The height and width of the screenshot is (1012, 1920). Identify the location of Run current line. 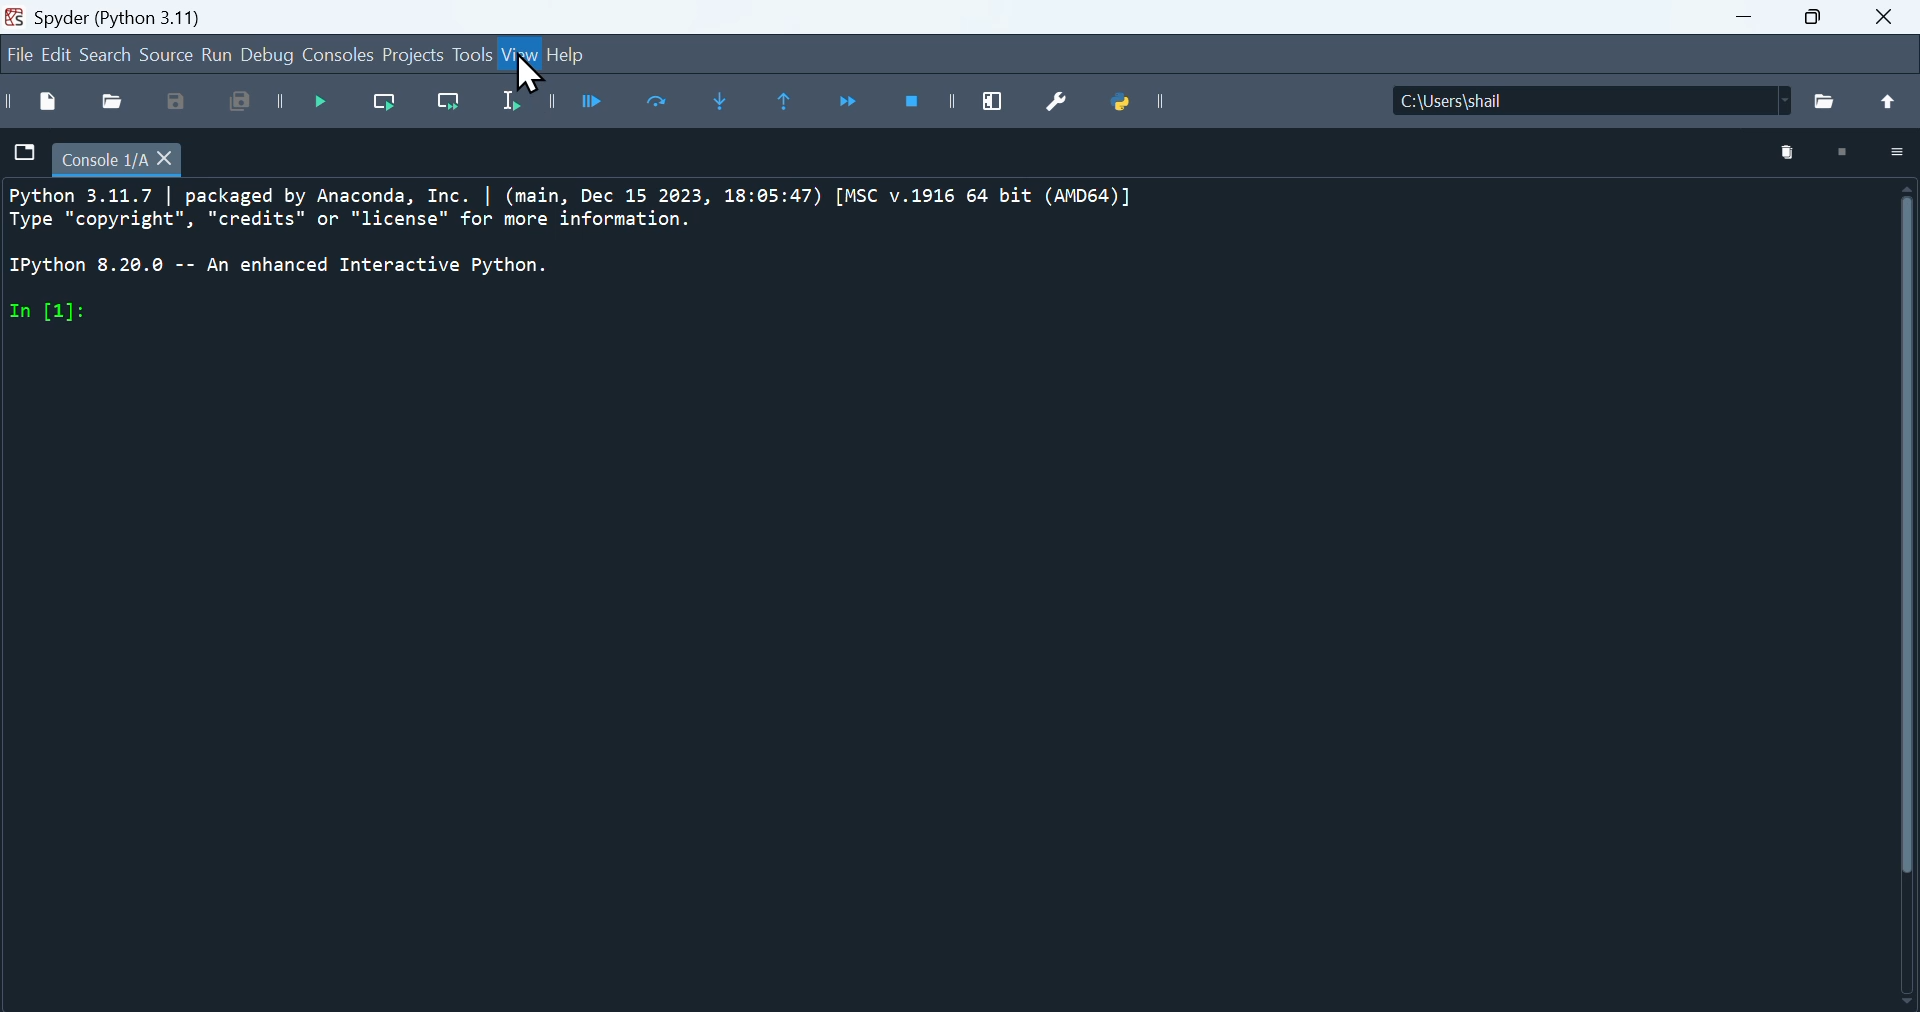
(394, 108).